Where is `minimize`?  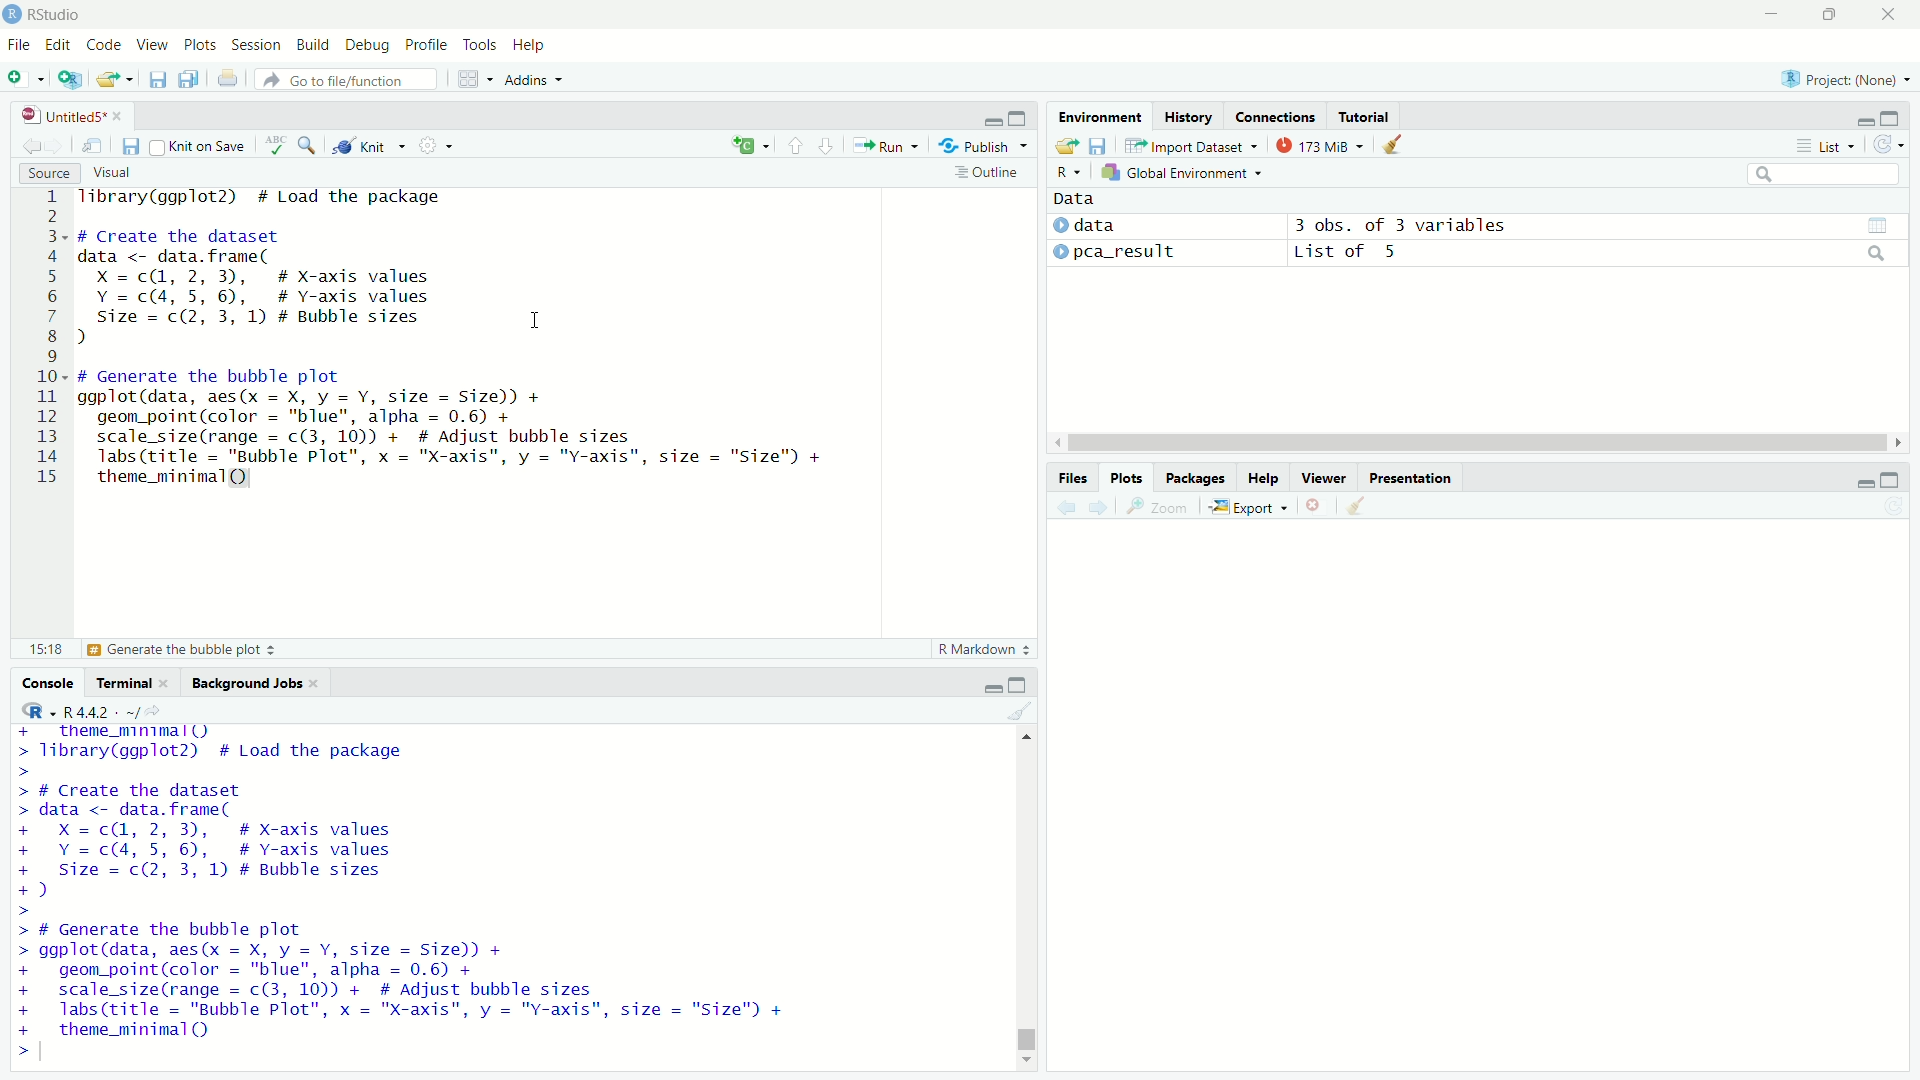
minimize is located at coordinates (1866, 478).